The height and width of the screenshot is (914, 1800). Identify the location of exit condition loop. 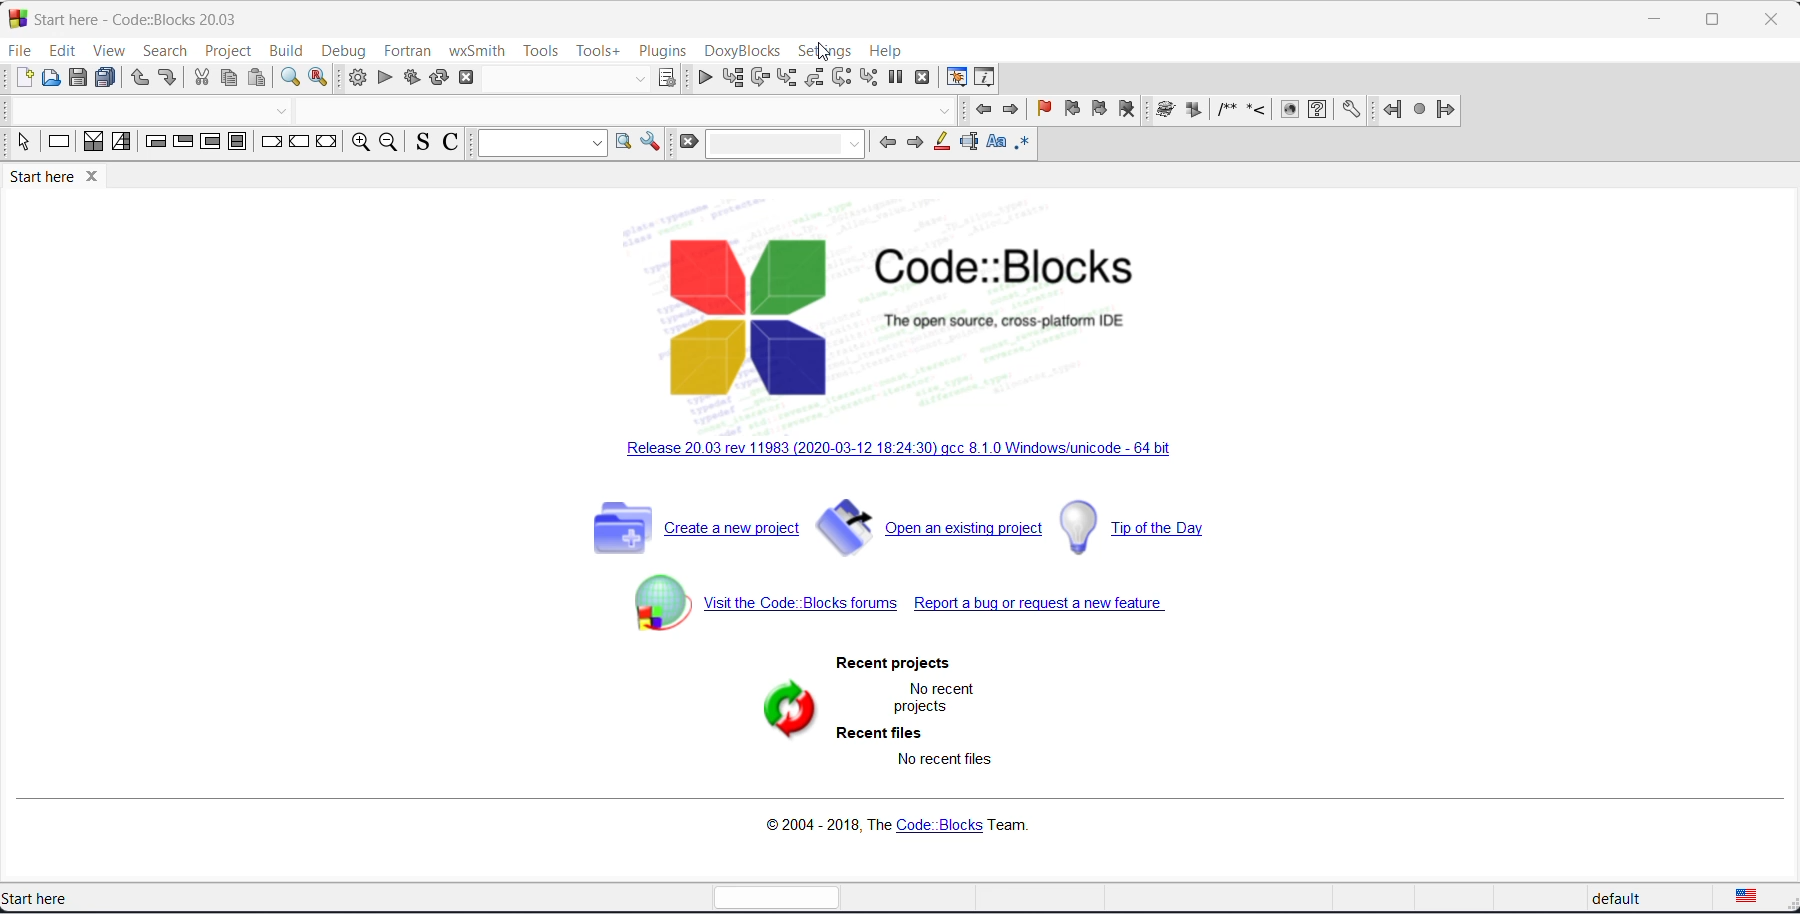
(184, 141).